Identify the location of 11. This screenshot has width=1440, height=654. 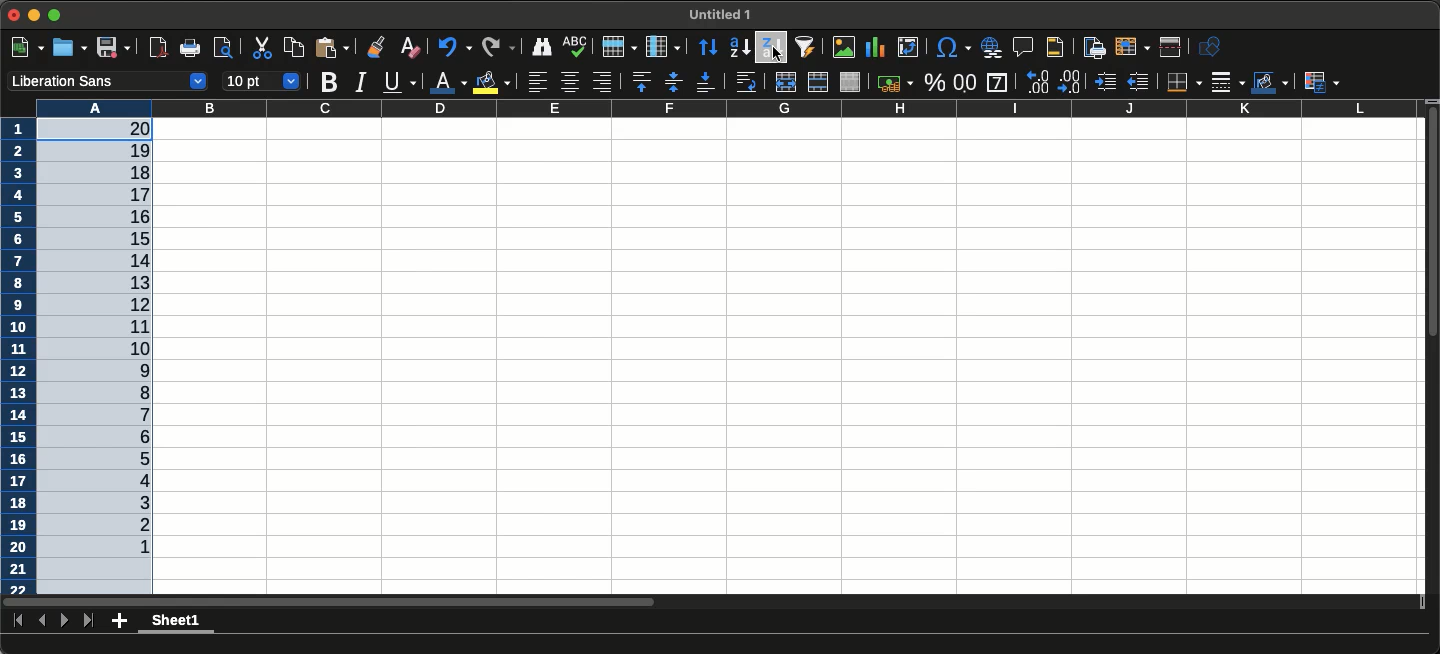
(131, 348).